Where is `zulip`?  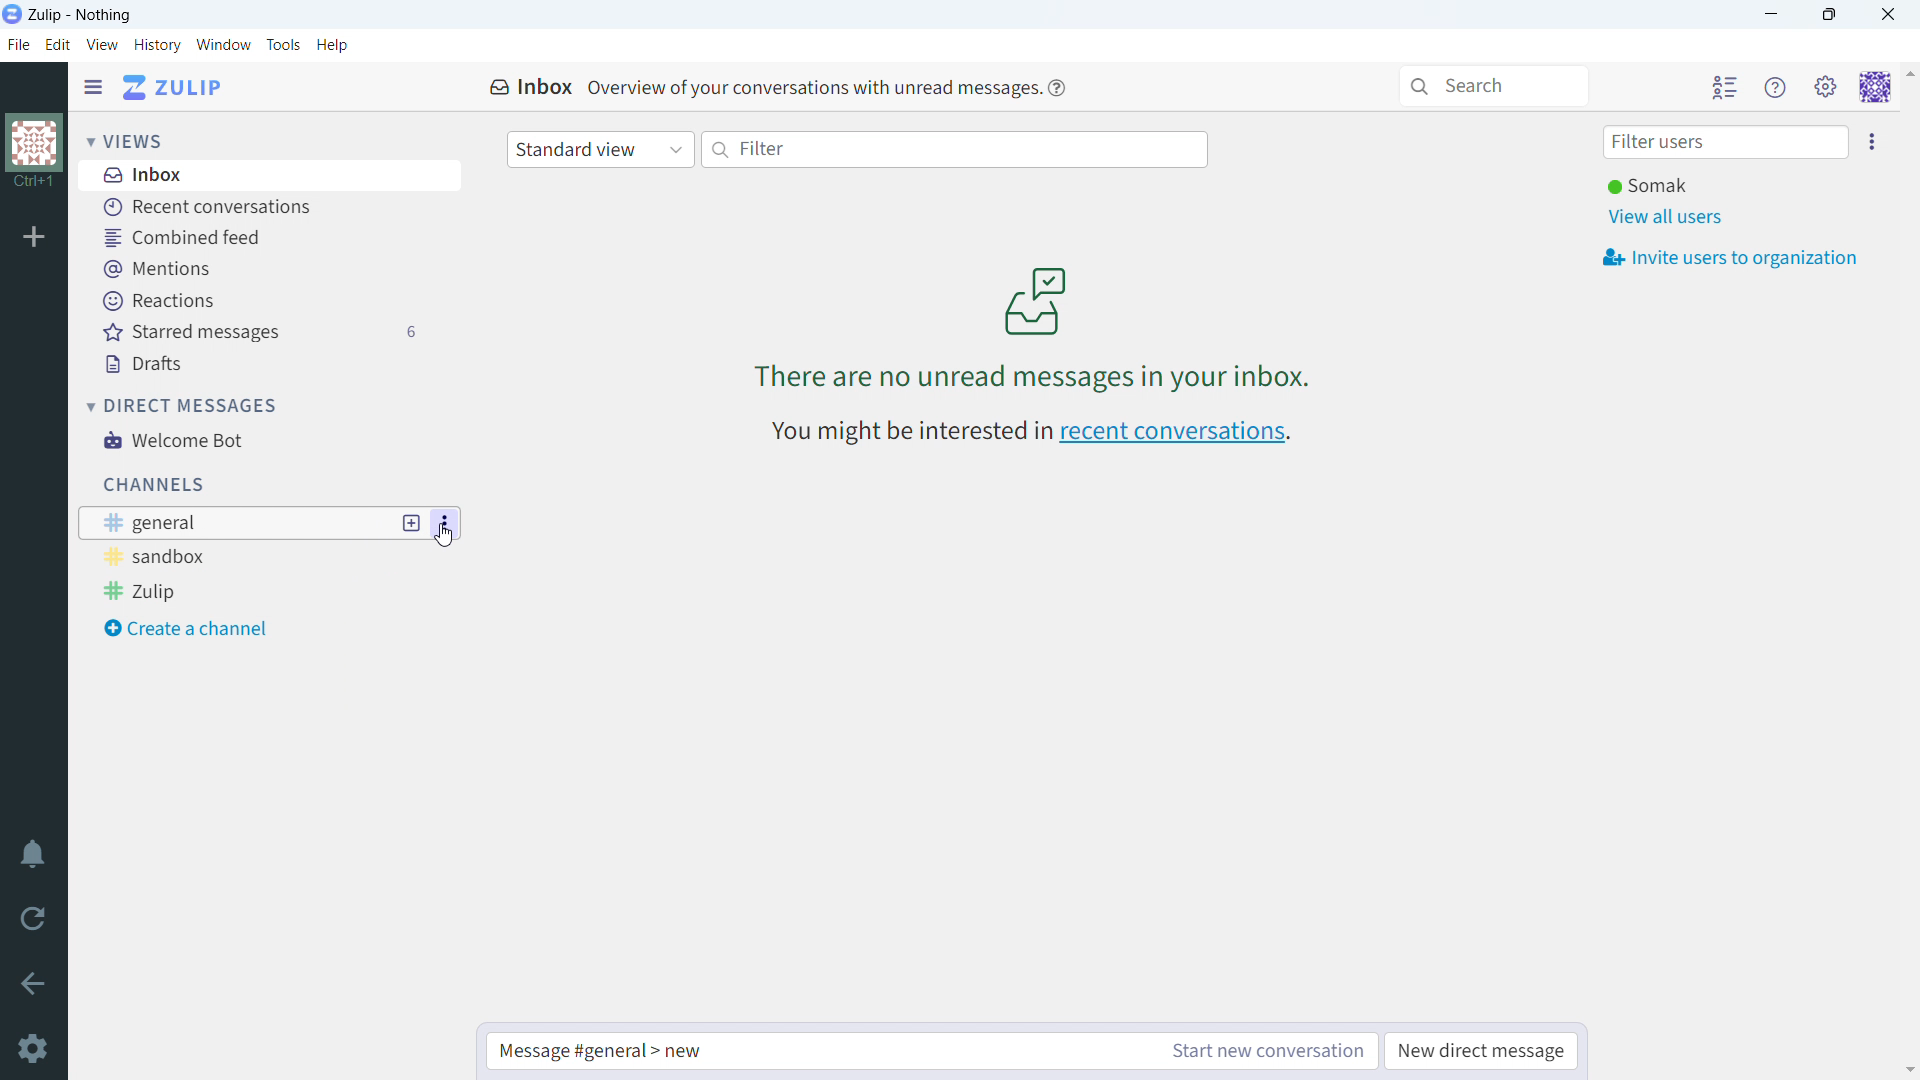
zulip is located at coordinates (235, 591).